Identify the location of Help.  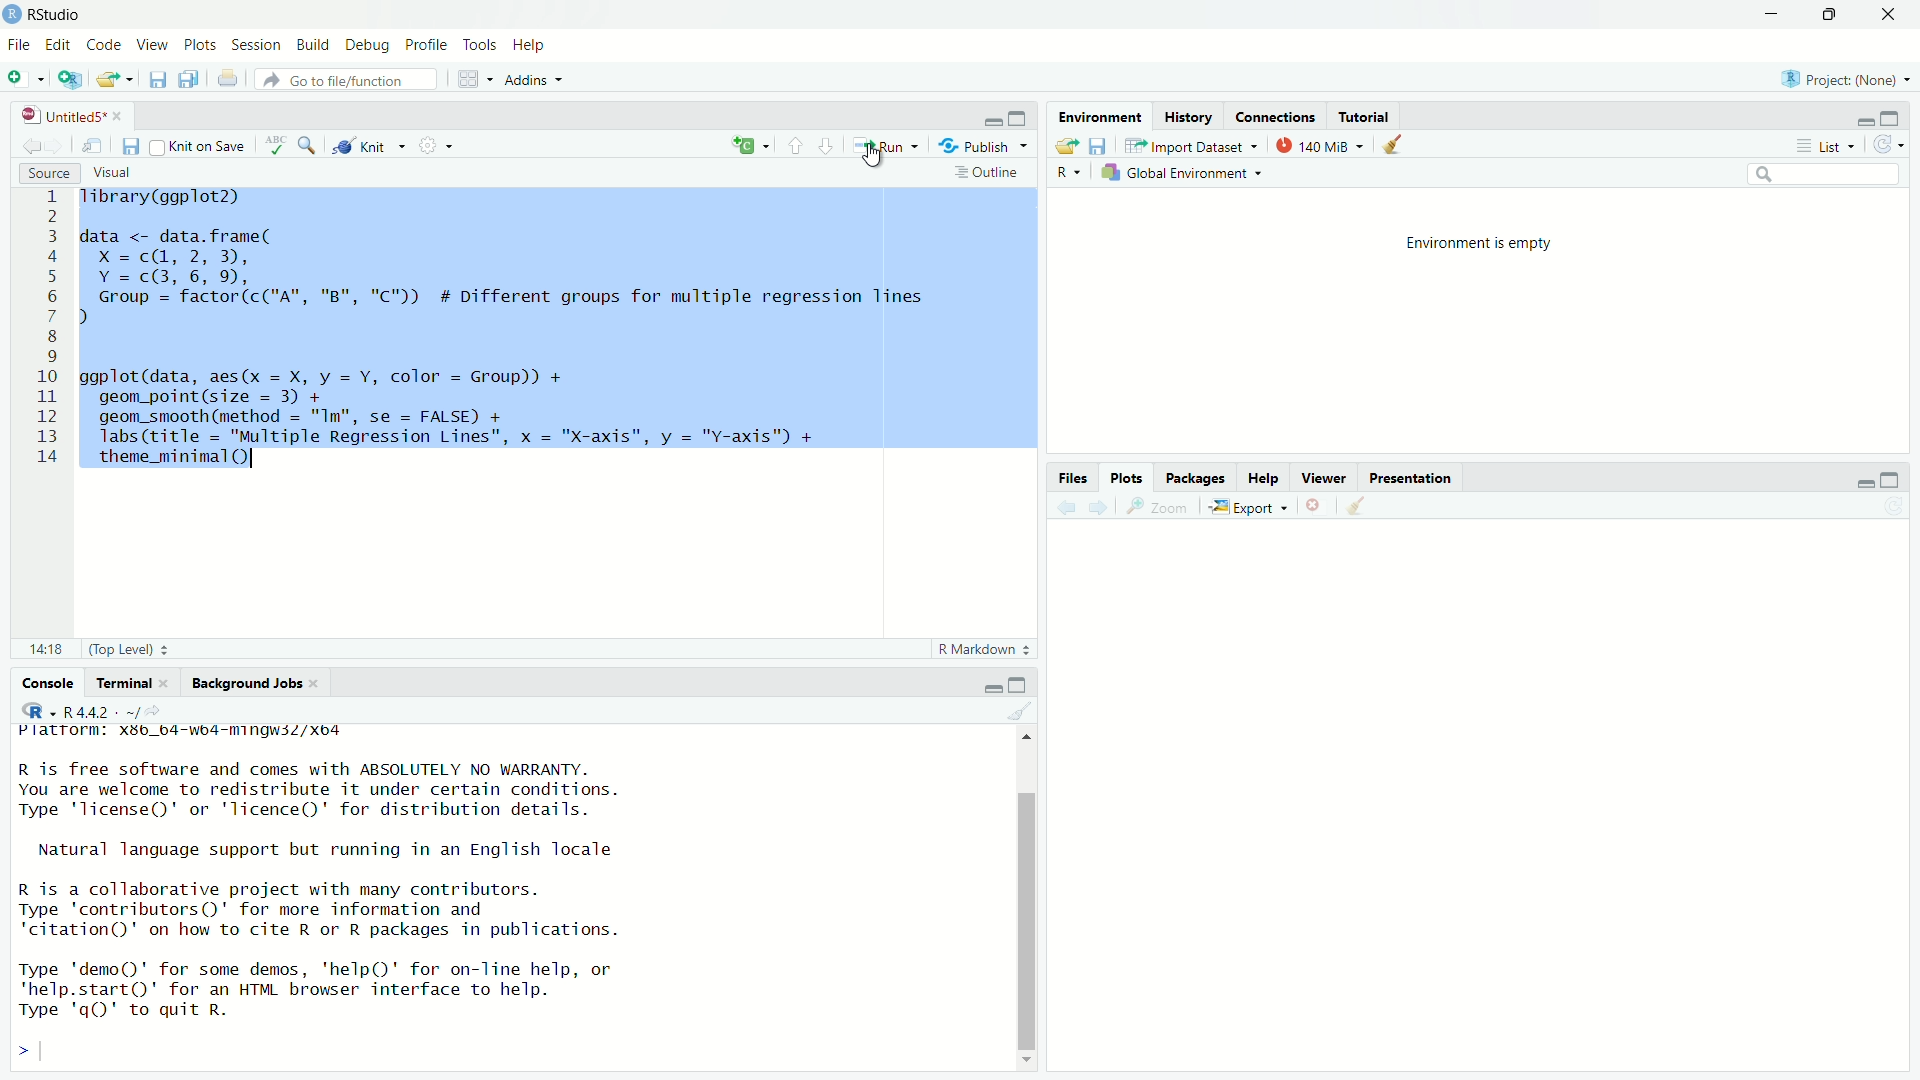
(536, 44).